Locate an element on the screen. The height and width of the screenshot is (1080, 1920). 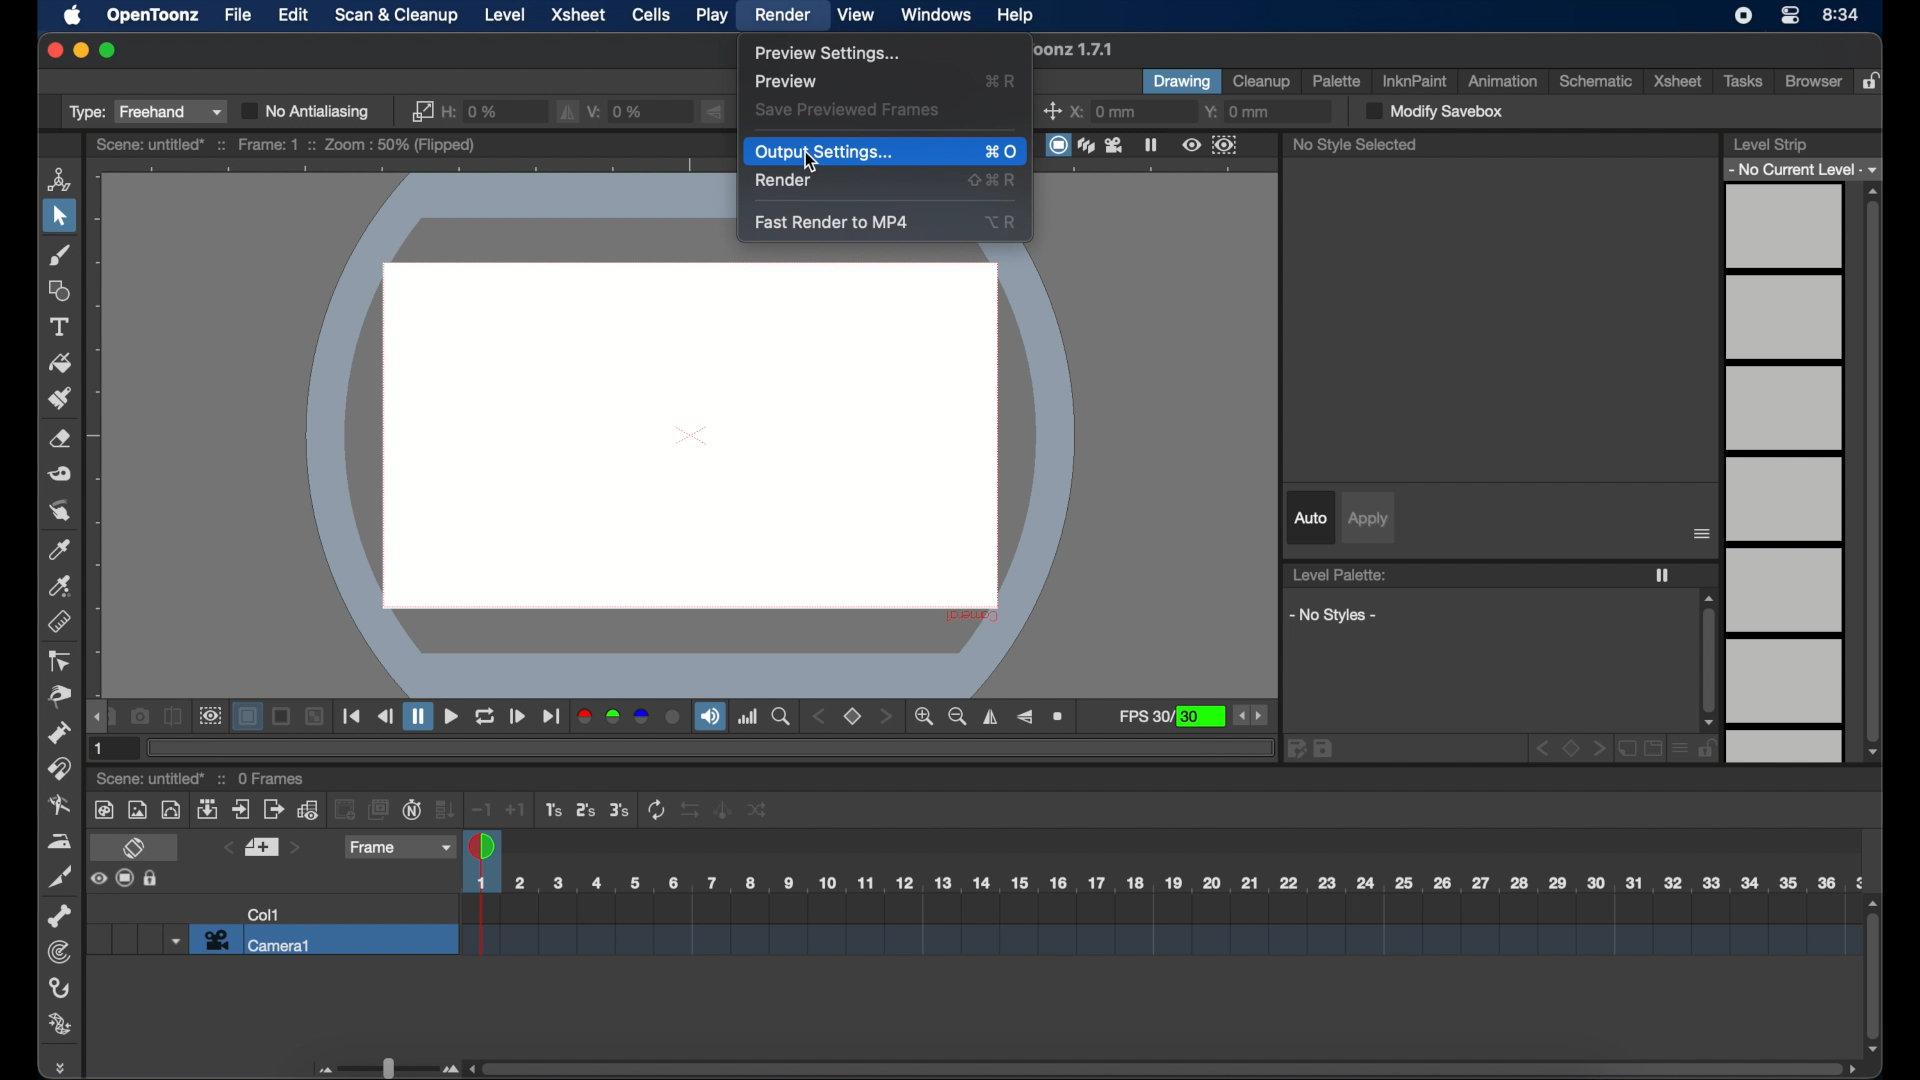
 is located at coordinates (481, 808).